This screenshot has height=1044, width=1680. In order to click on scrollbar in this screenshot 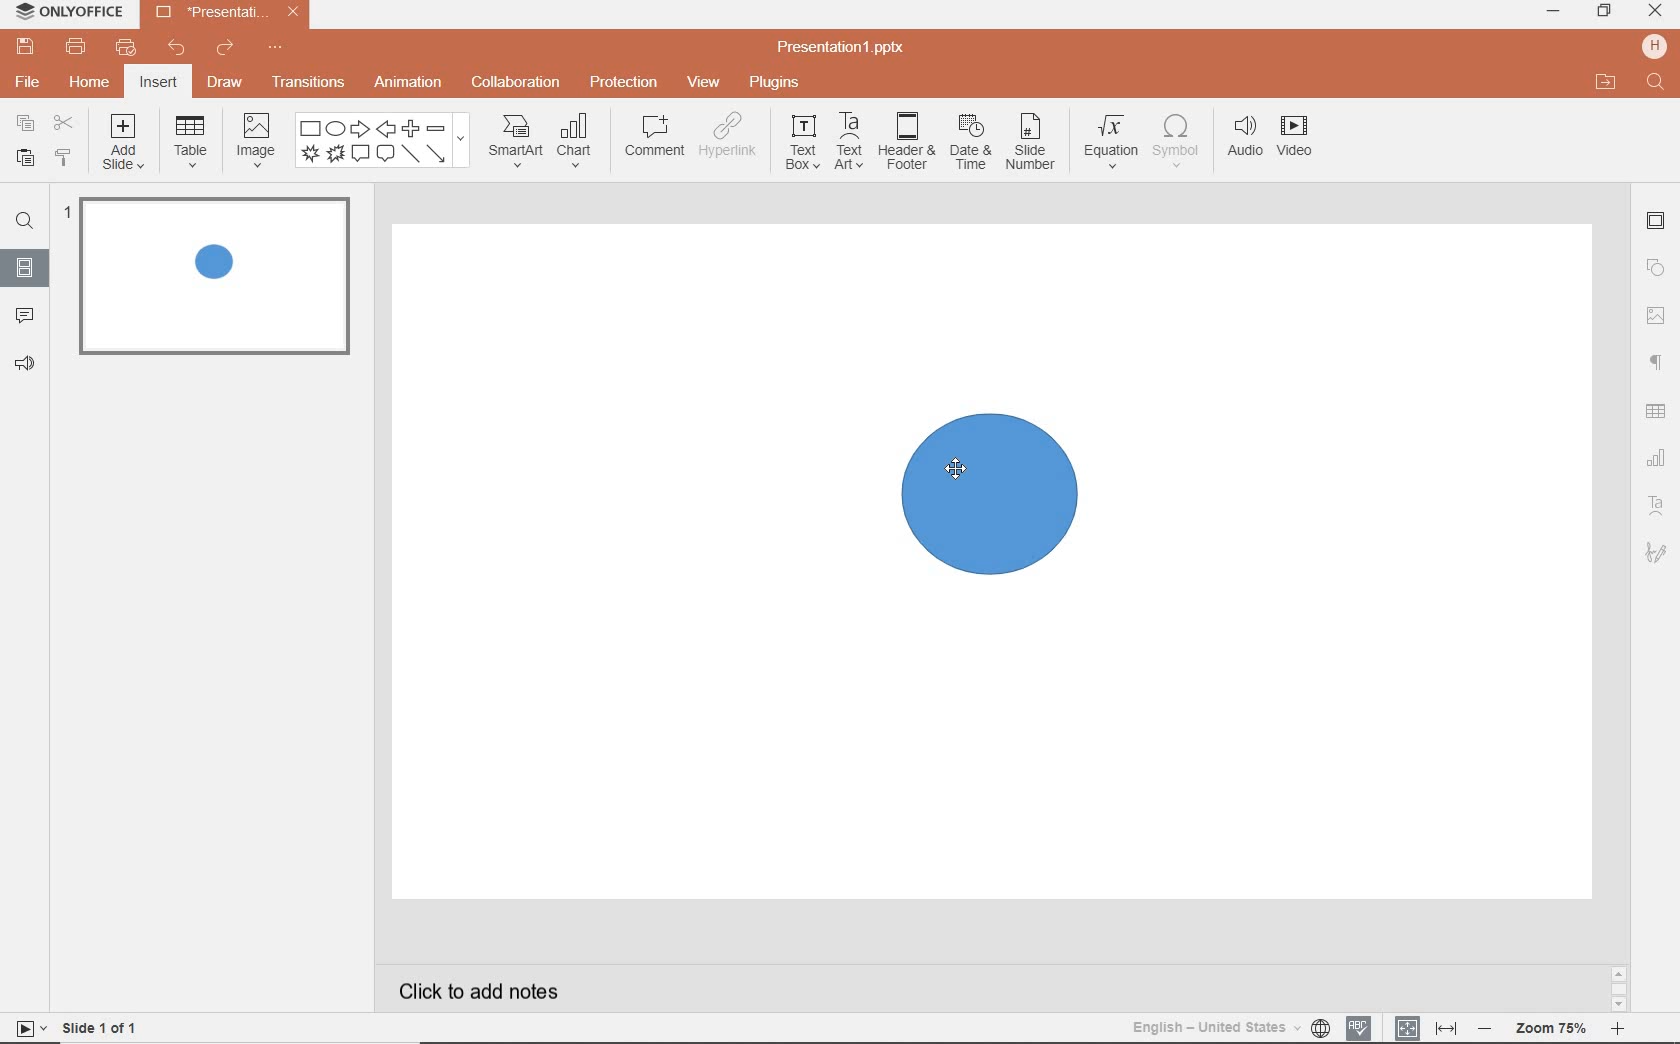, I will do `click(1619, 983)`.